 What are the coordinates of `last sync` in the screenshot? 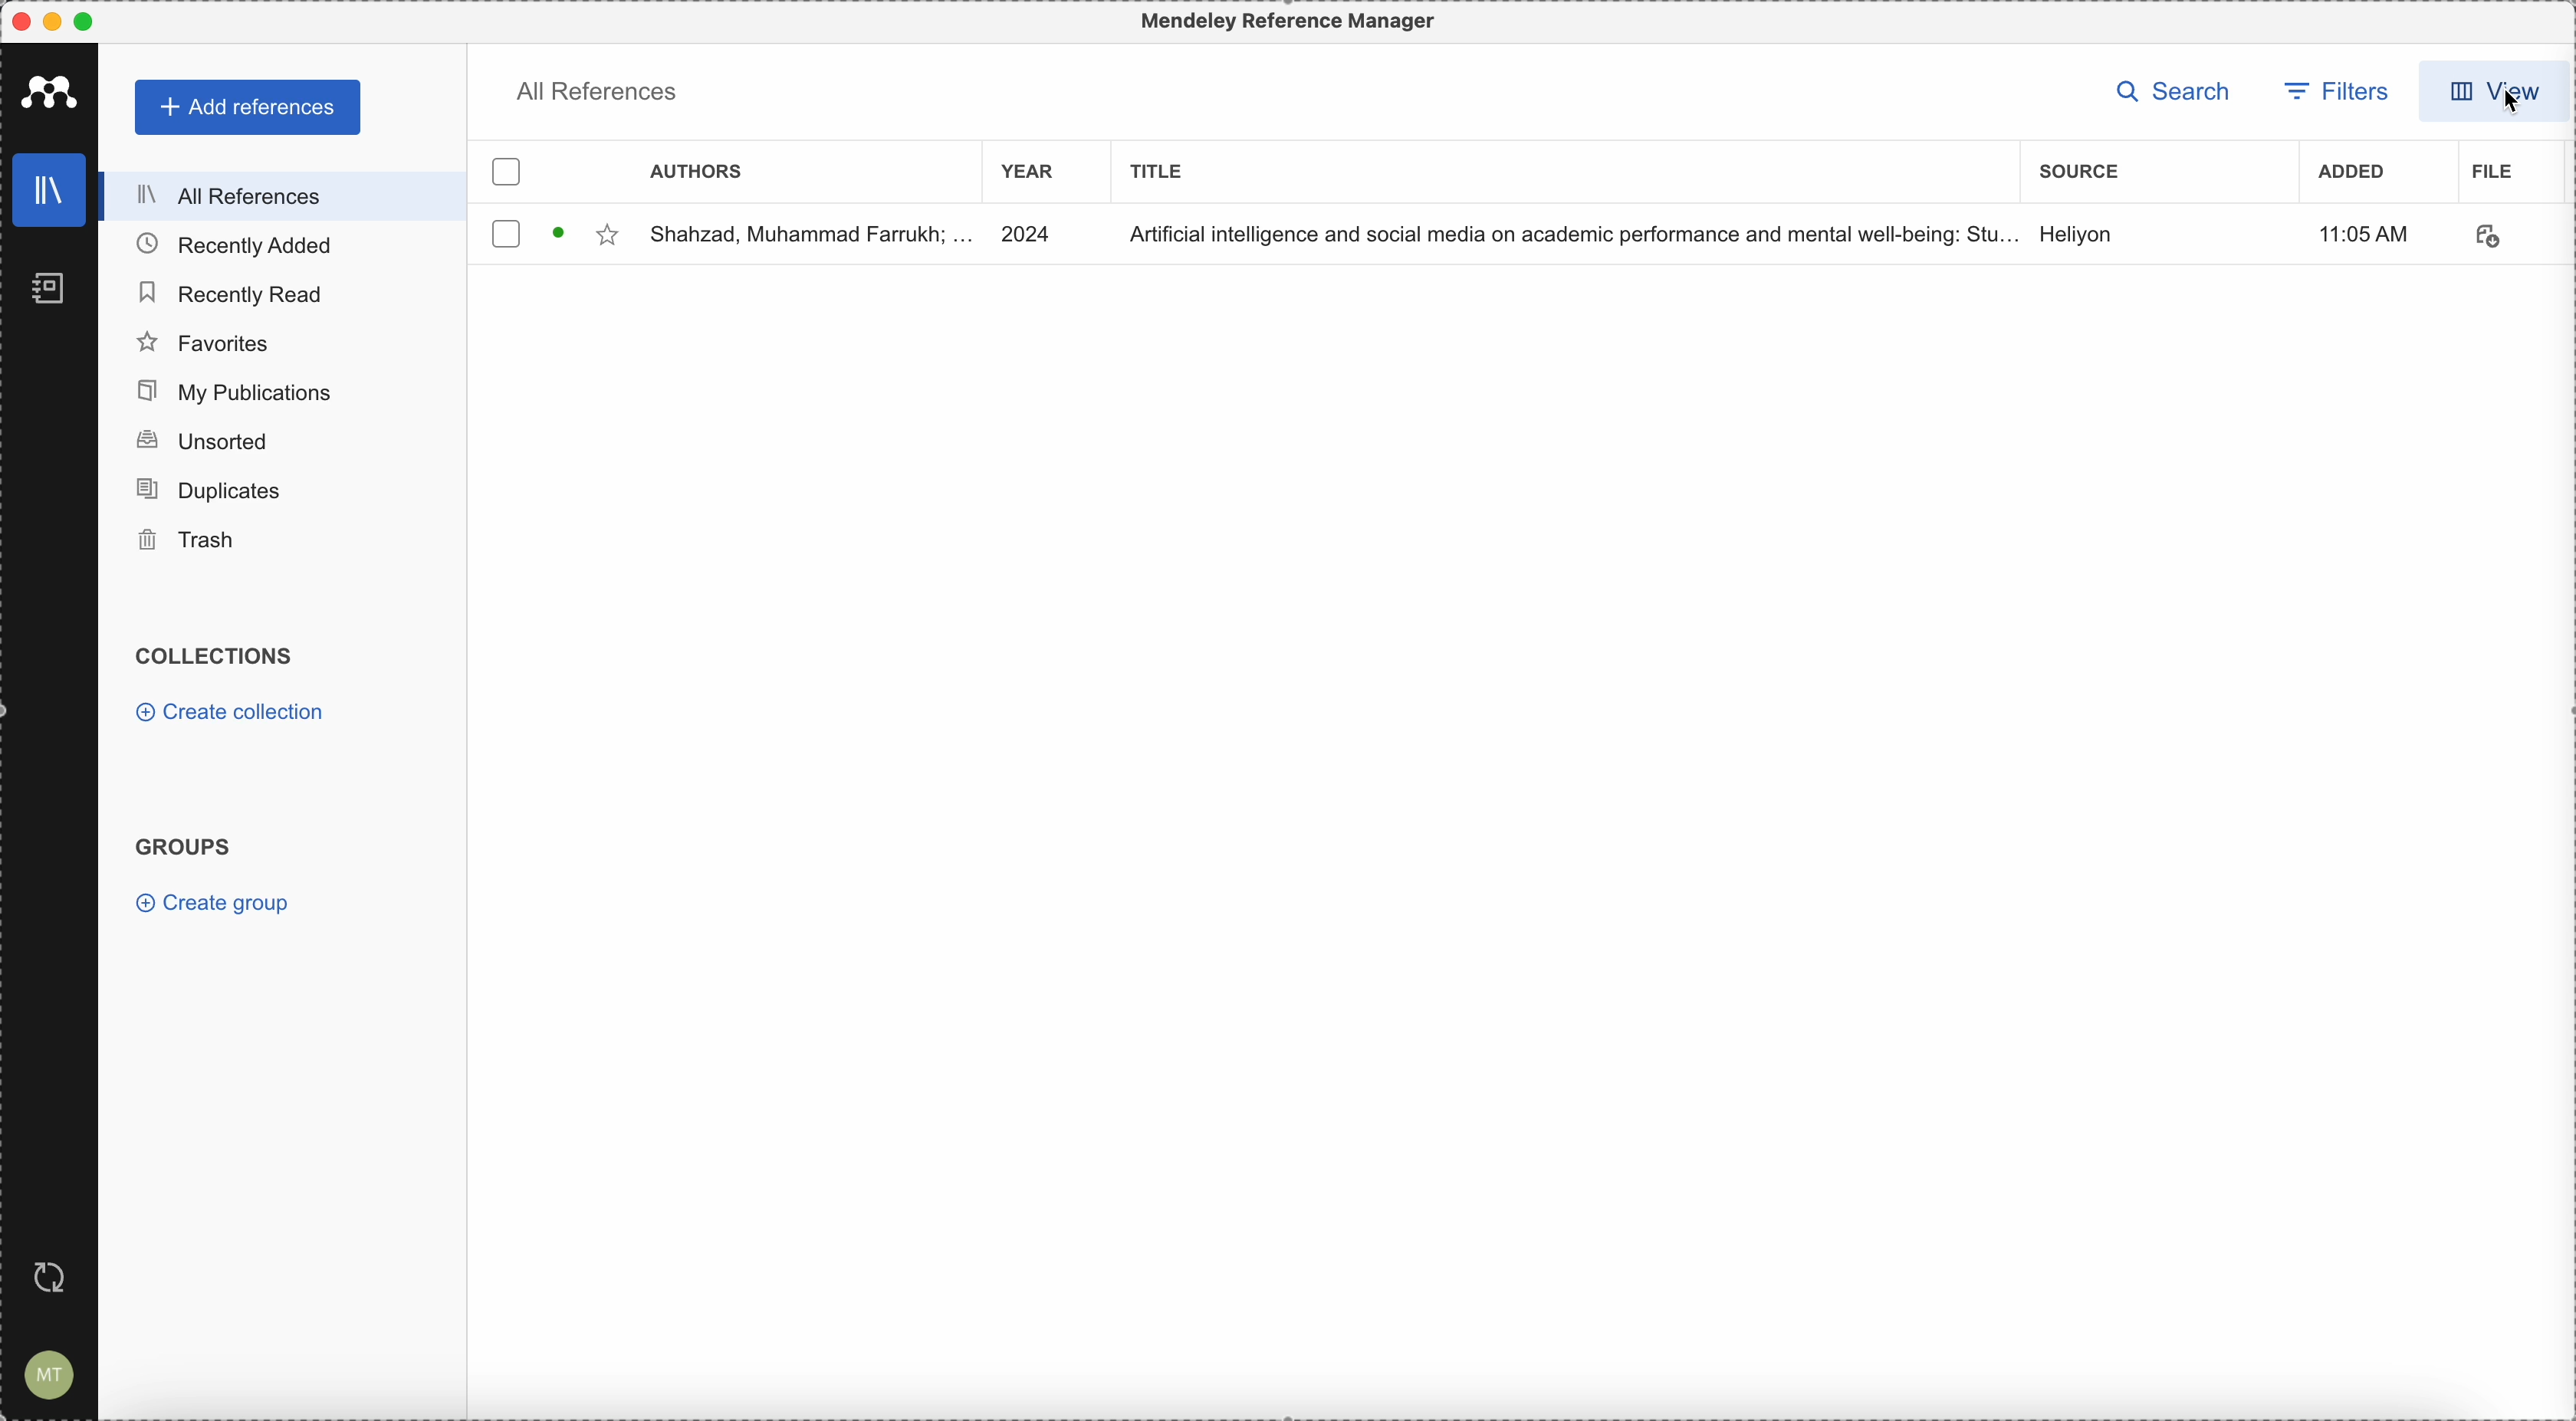 It's located at (58, 1279).